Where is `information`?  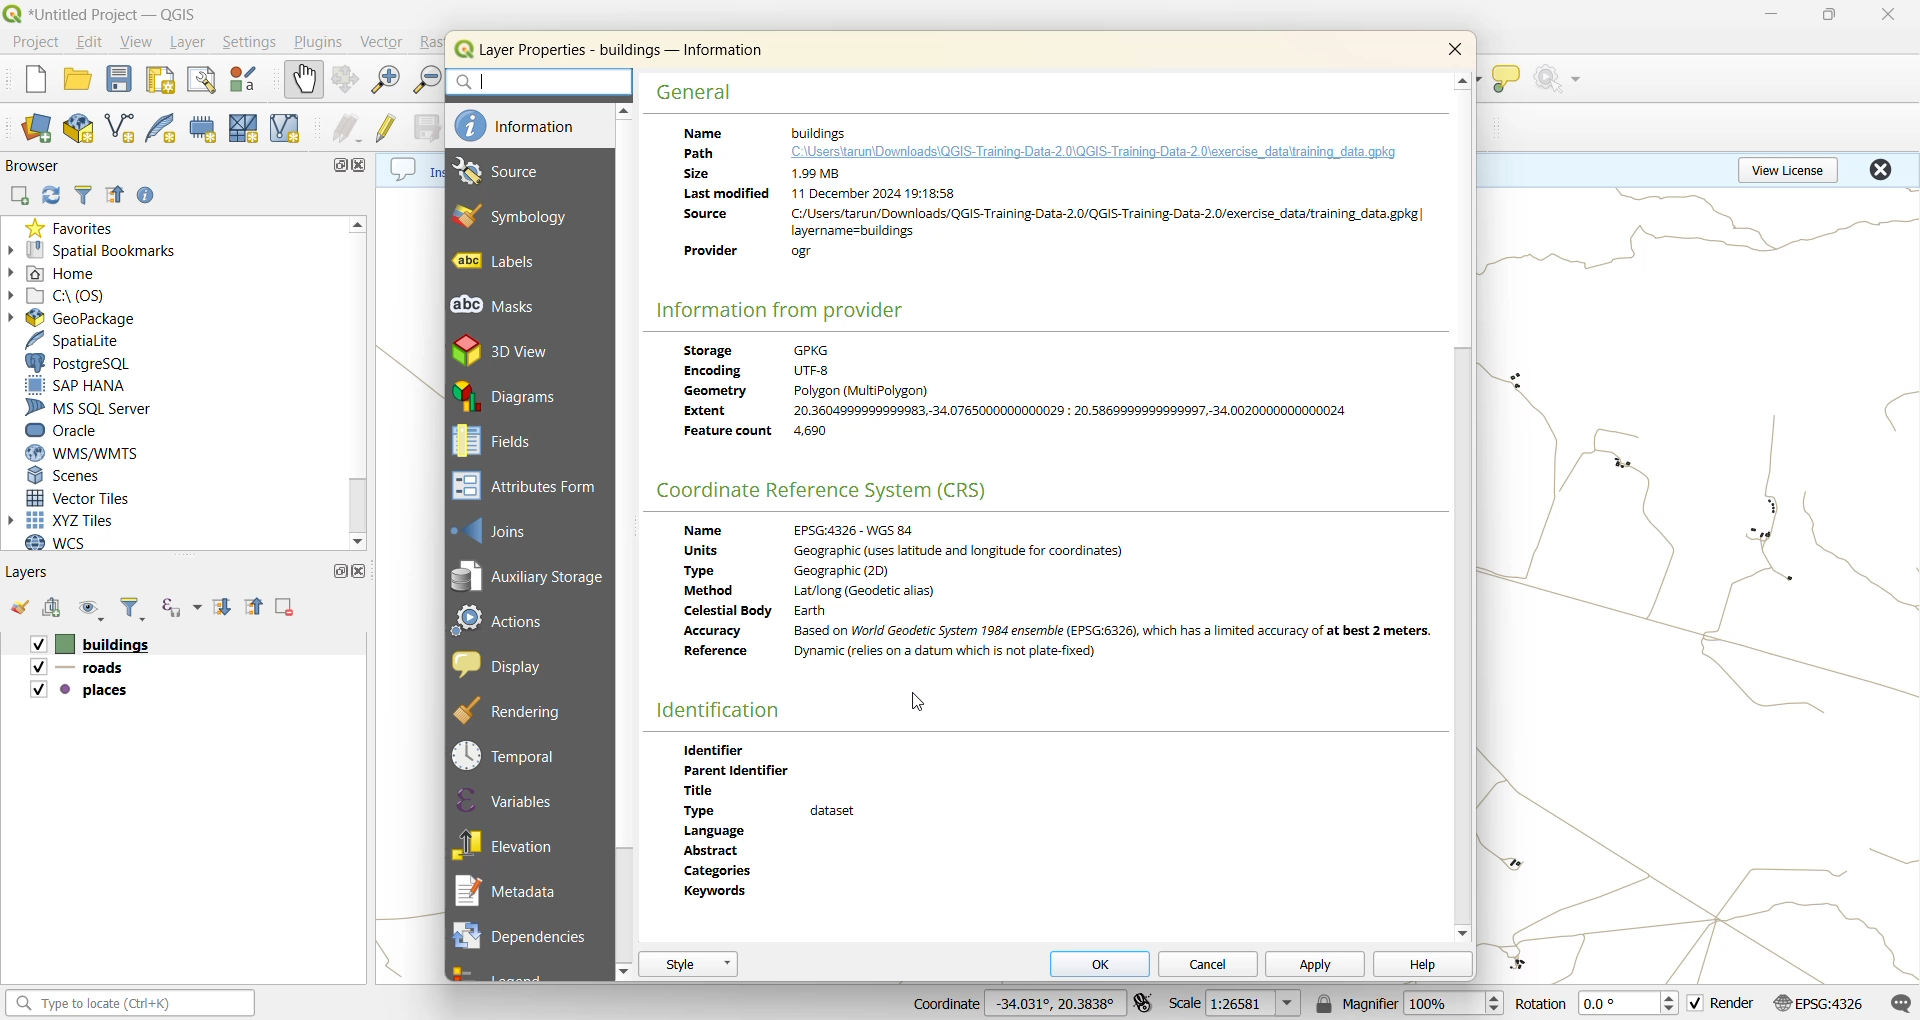
information is located at coordinates (519, 125).